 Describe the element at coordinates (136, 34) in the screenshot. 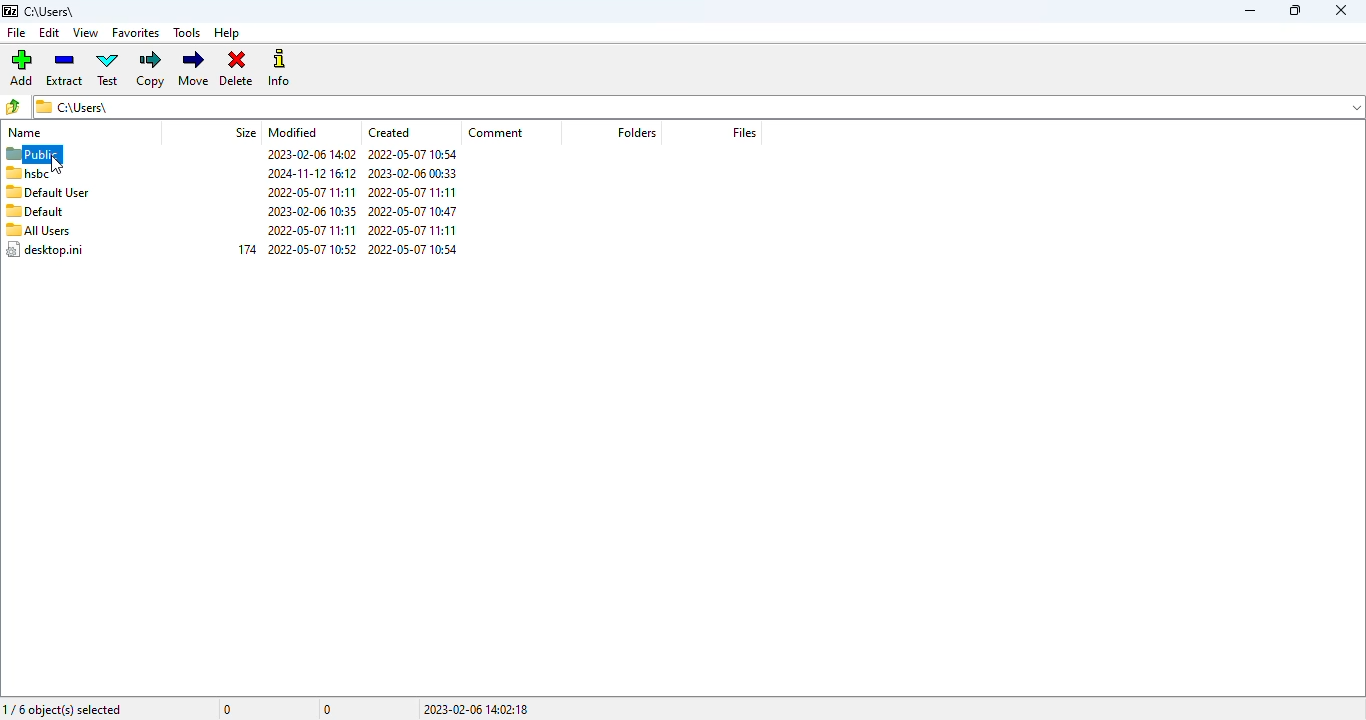

I see `favorites` at that location.